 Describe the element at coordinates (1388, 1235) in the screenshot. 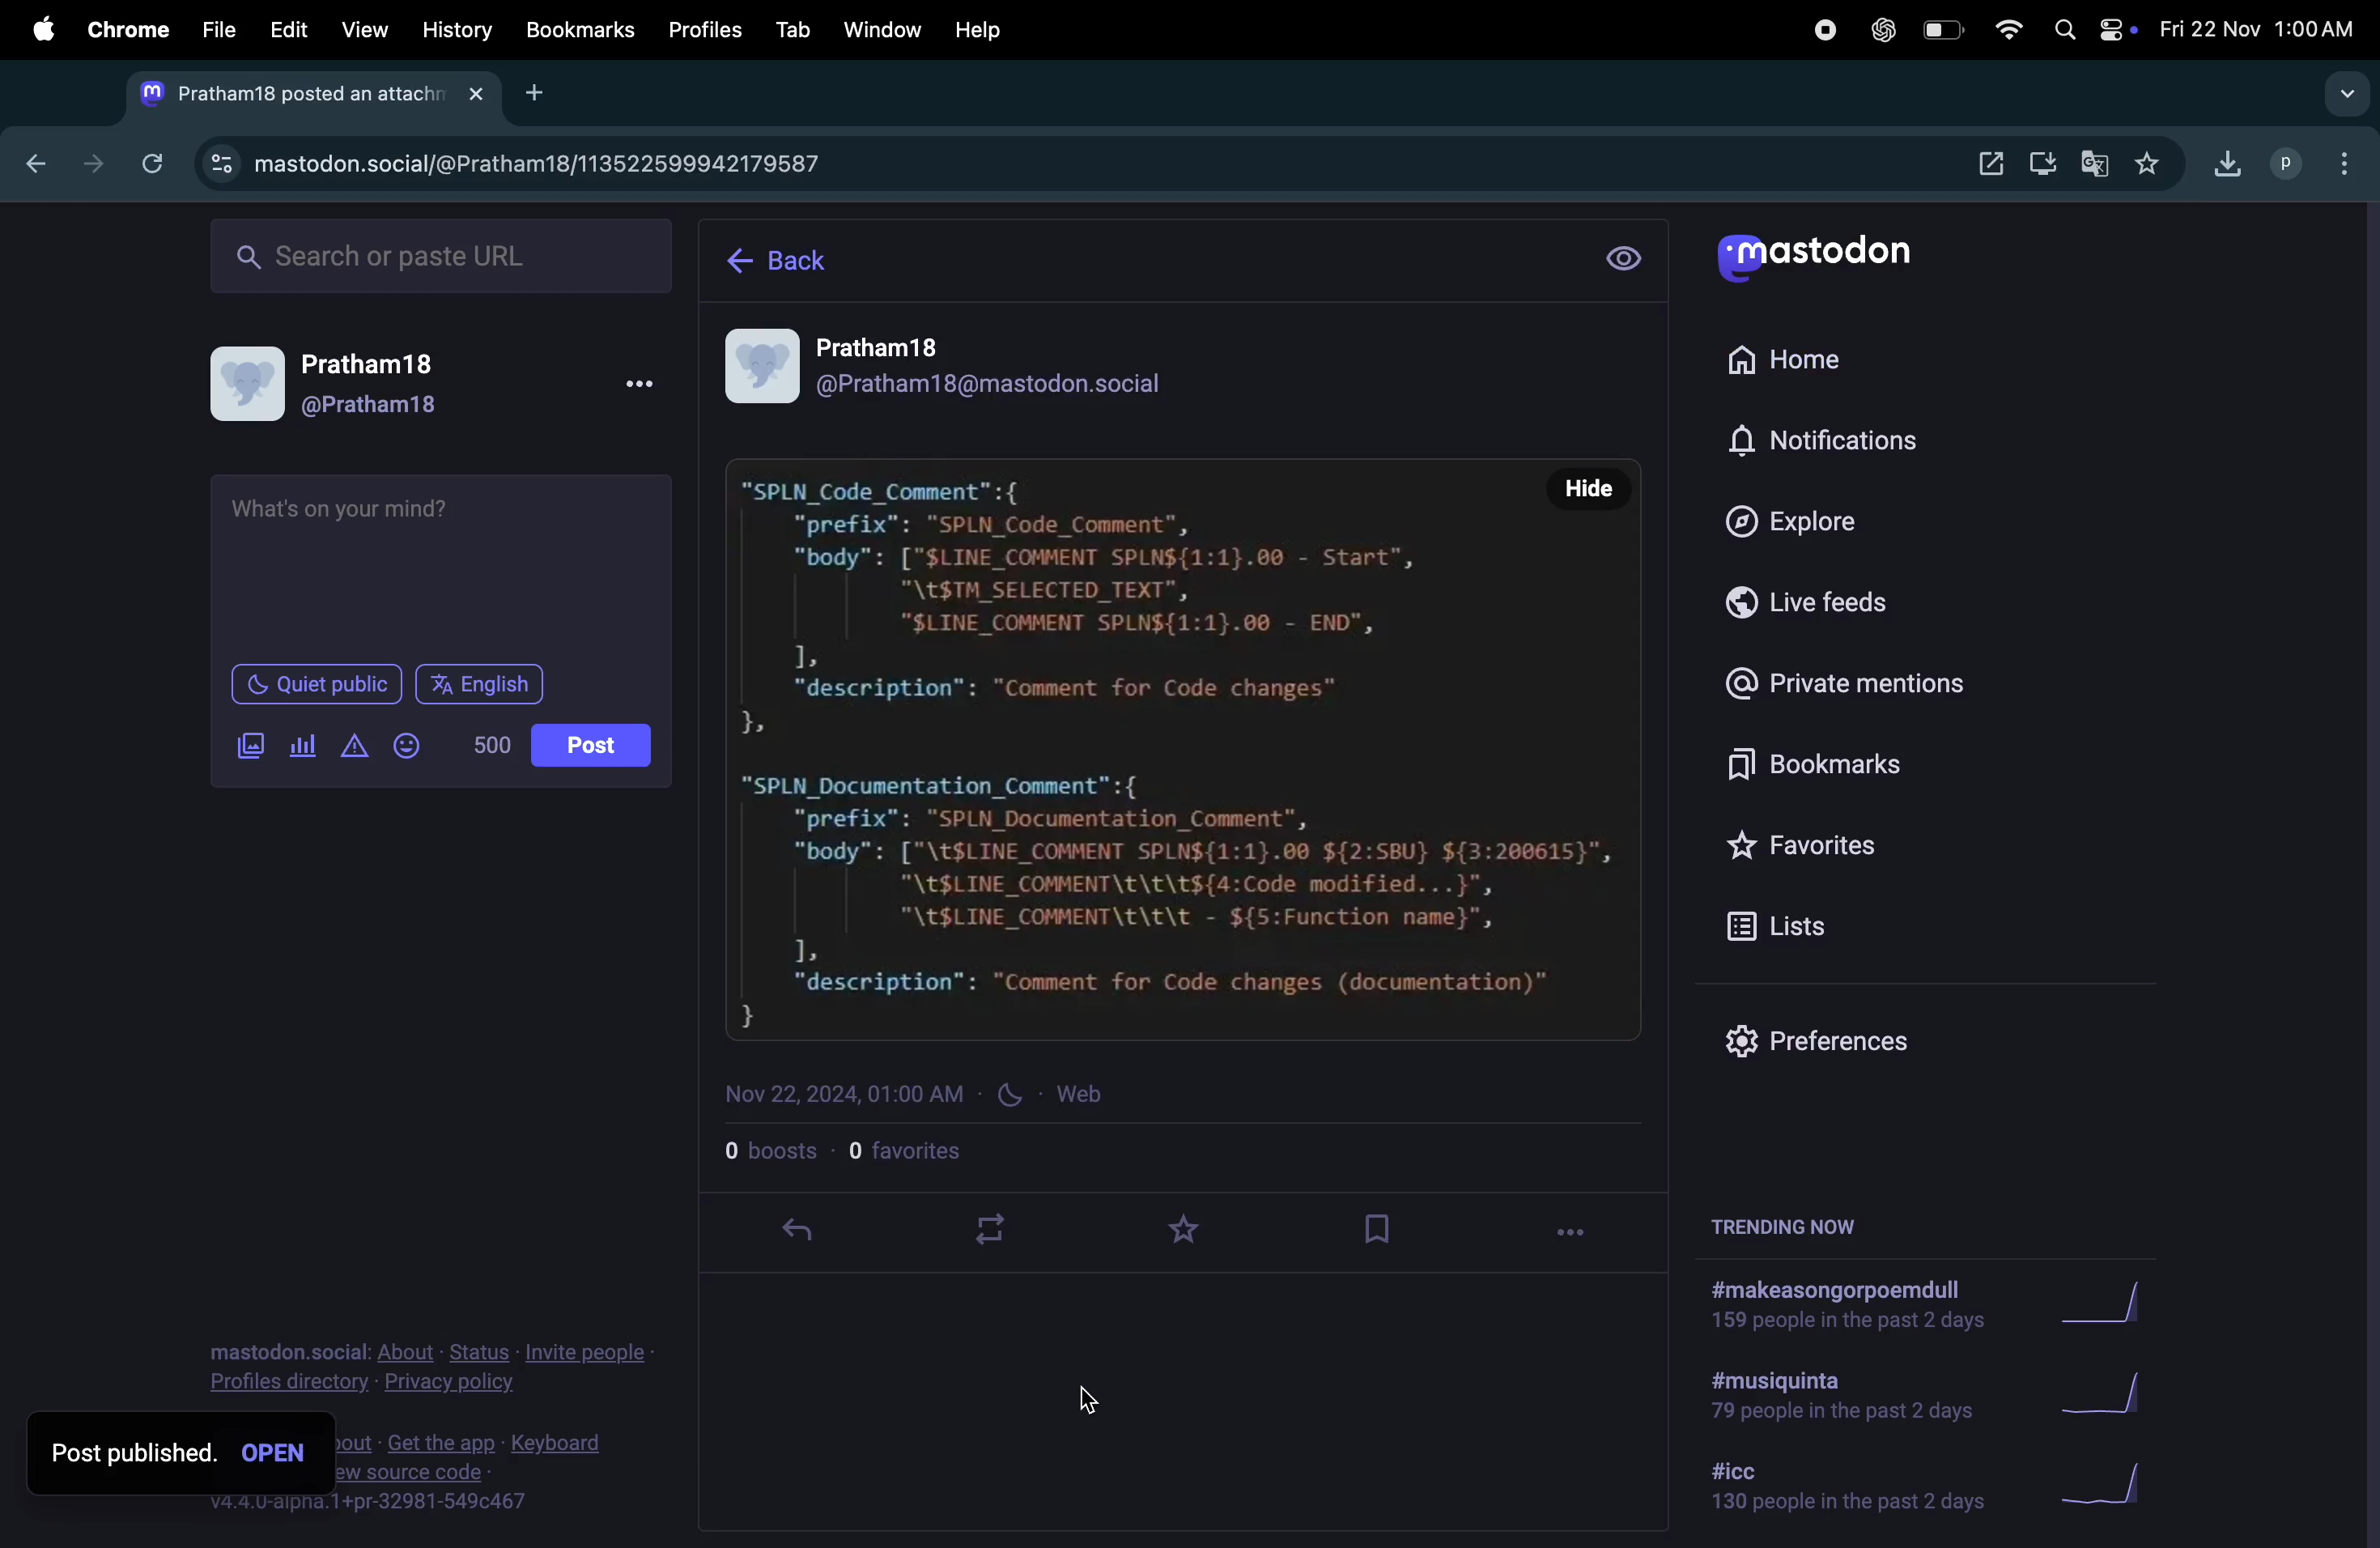

I see `book mark` at that location.